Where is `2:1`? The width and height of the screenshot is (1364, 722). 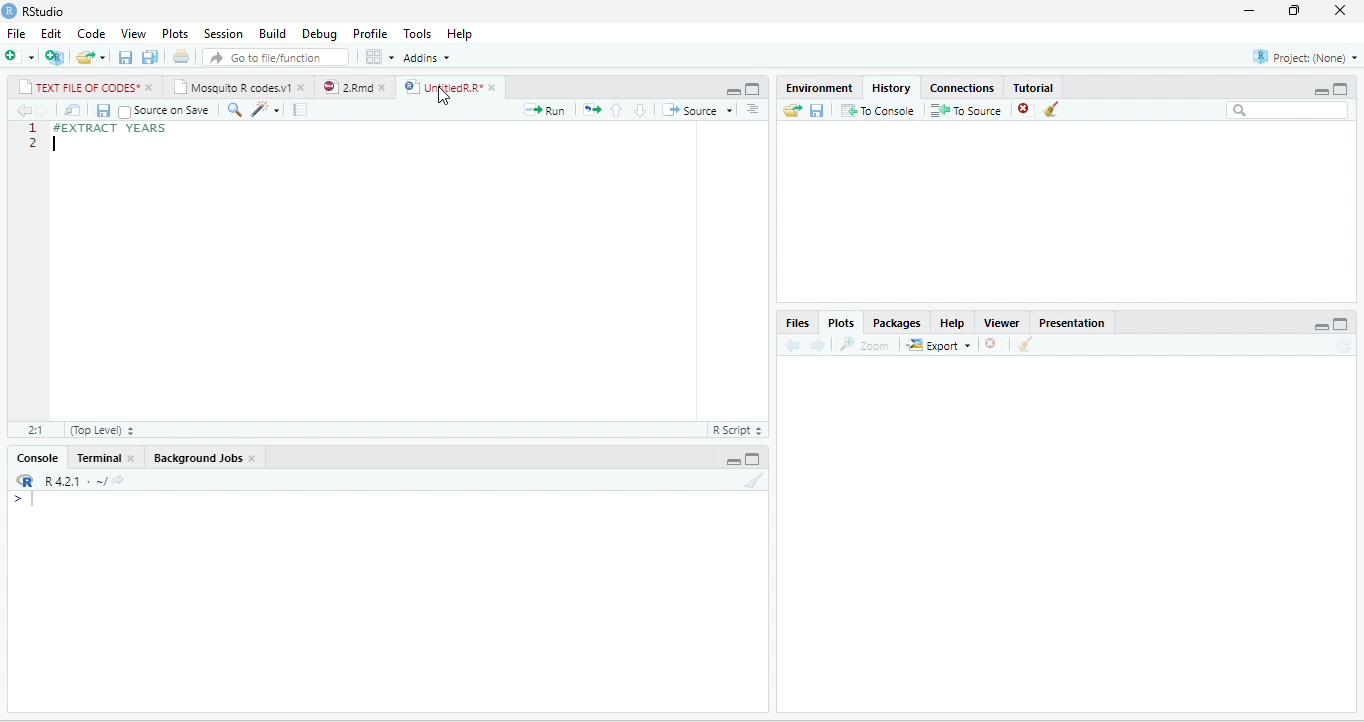
2:1 is located at coordinates (35, 430).